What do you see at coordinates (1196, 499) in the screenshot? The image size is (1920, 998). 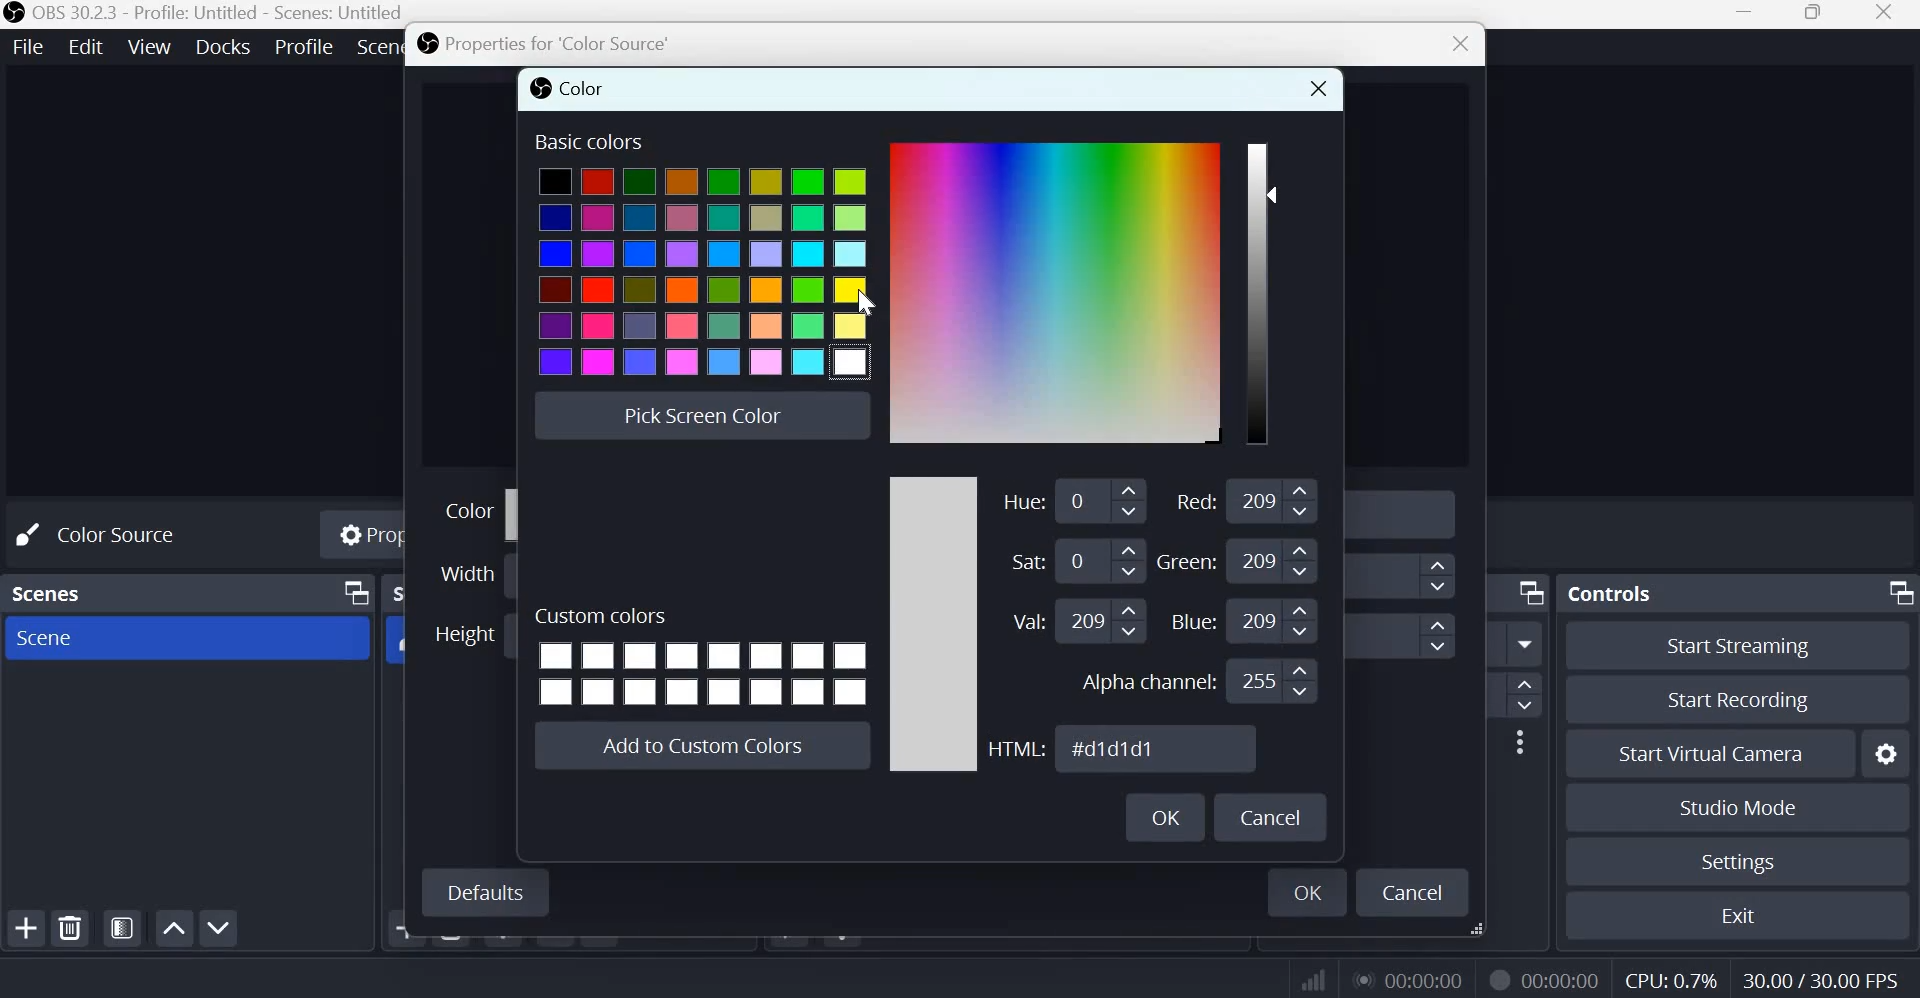 I see `Red` at bounding box center [1196, 499].